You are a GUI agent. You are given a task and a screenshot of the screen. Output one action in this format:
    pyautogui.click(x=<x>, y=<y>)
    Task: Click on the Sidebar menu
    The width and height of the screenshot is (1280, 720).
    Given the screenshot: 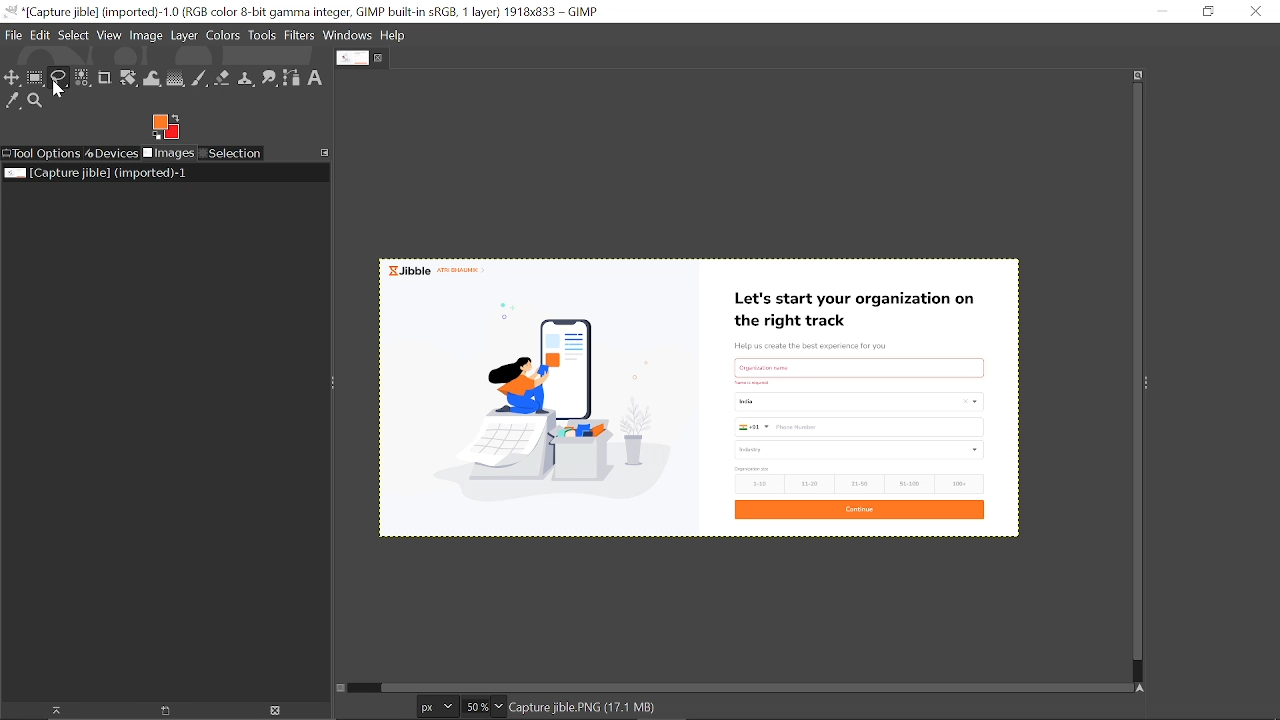 What is the action you would take?
    pyautogui.click(x=1151, y=381)
    